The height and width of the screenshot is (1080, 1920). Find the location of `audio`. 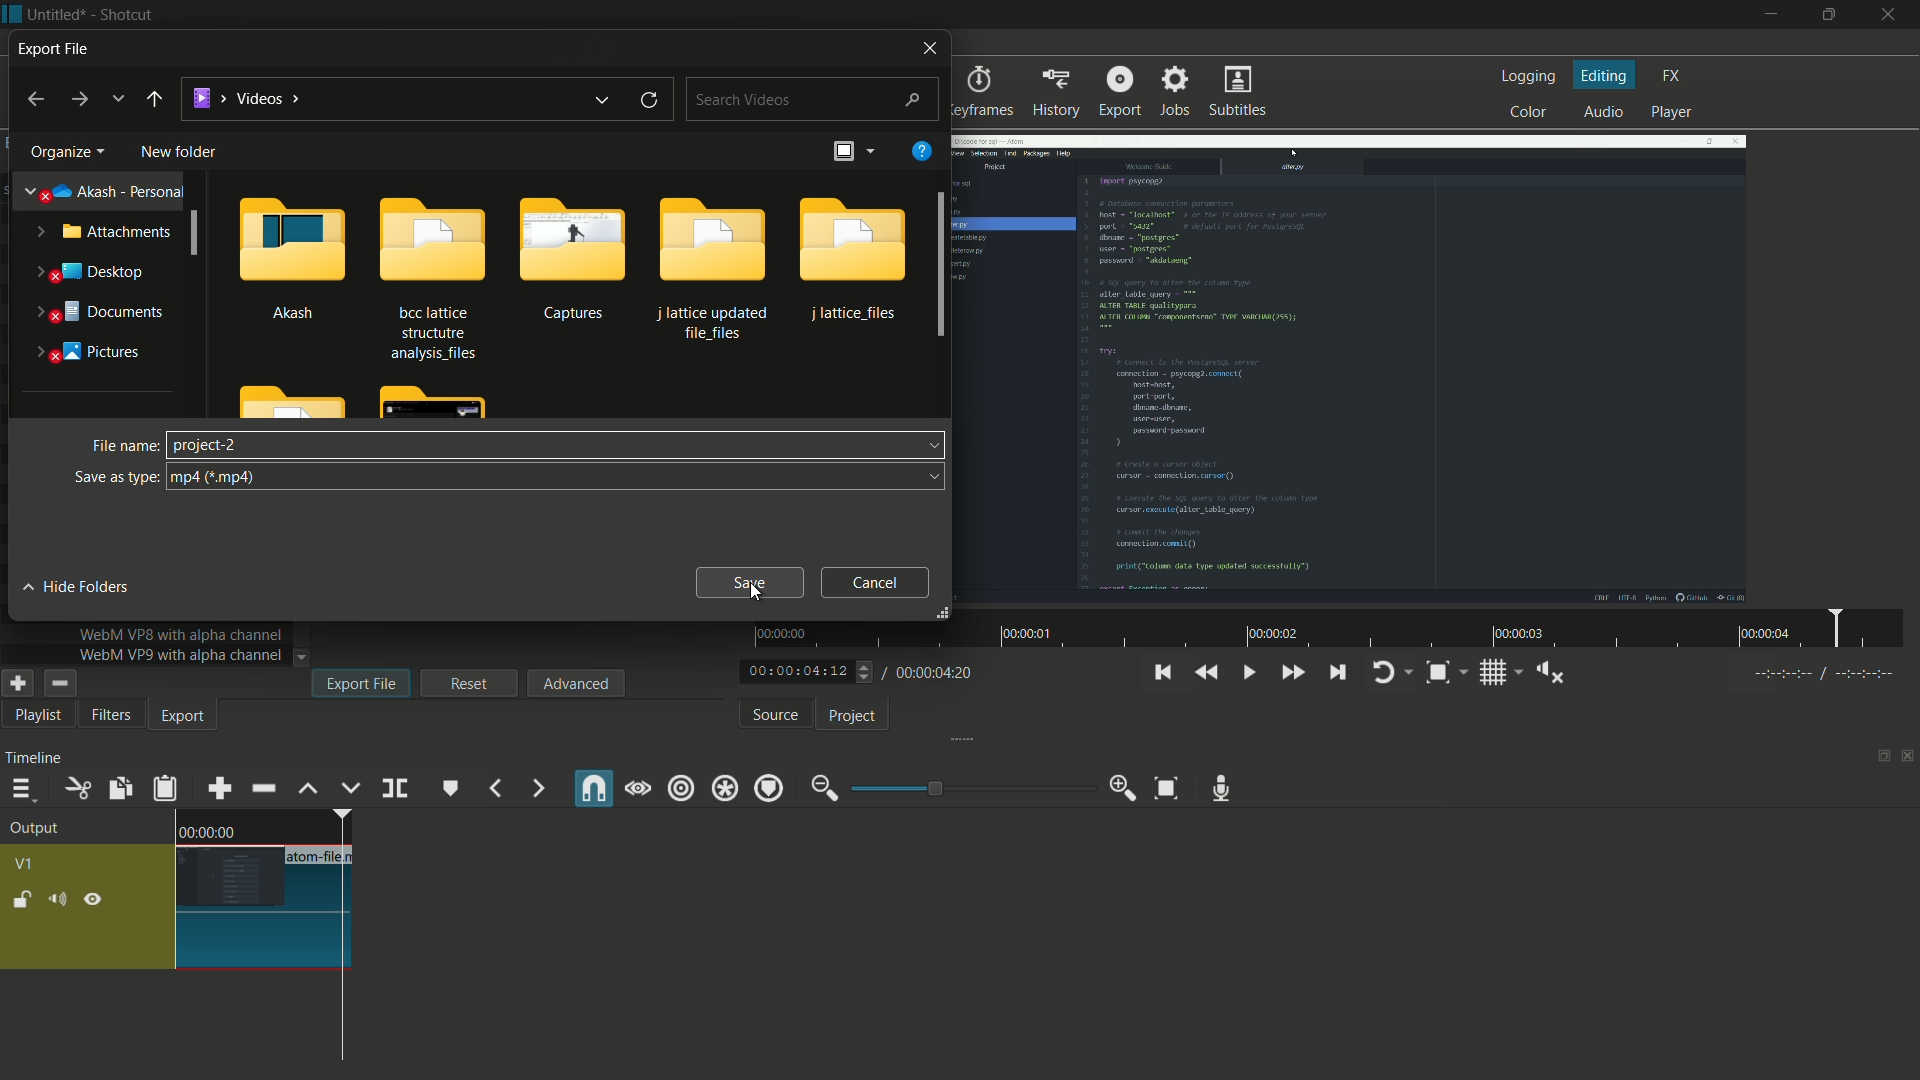

audio is located at coordinates (1604, 112).